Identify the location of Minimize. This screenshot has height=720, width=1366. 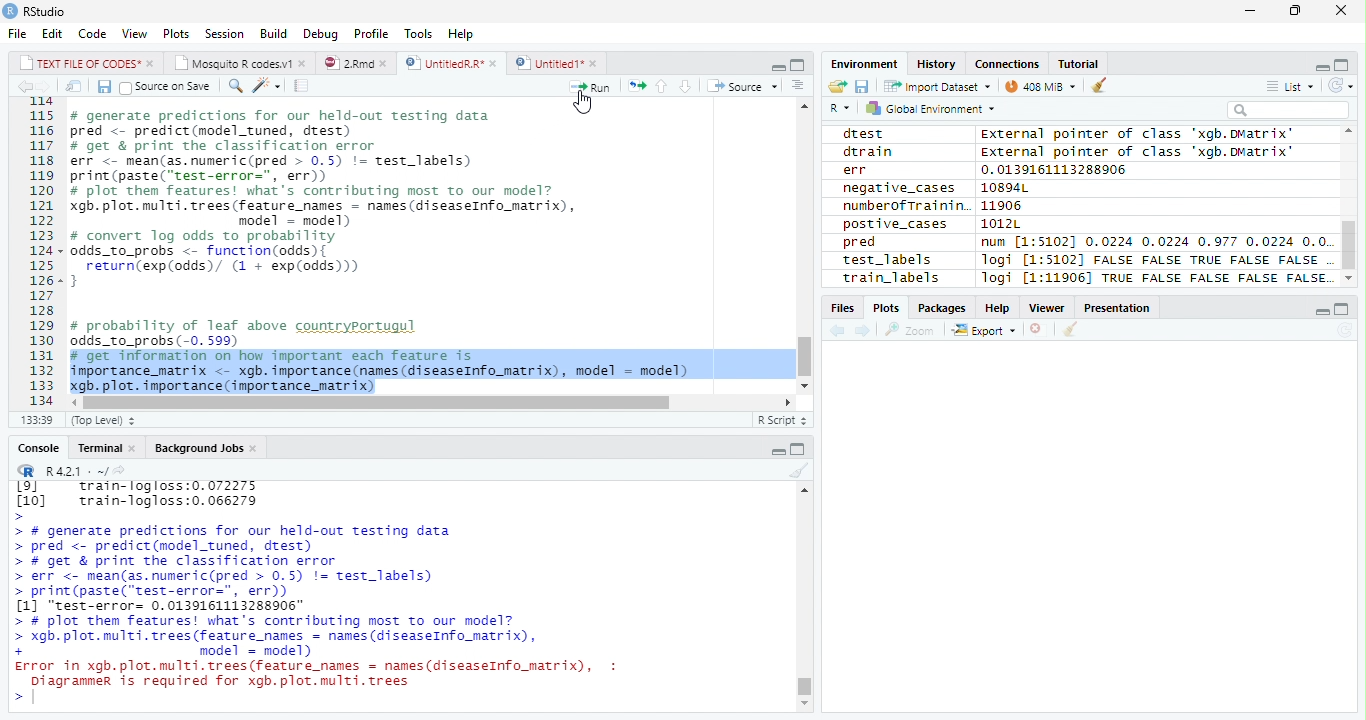
(1318, 65).